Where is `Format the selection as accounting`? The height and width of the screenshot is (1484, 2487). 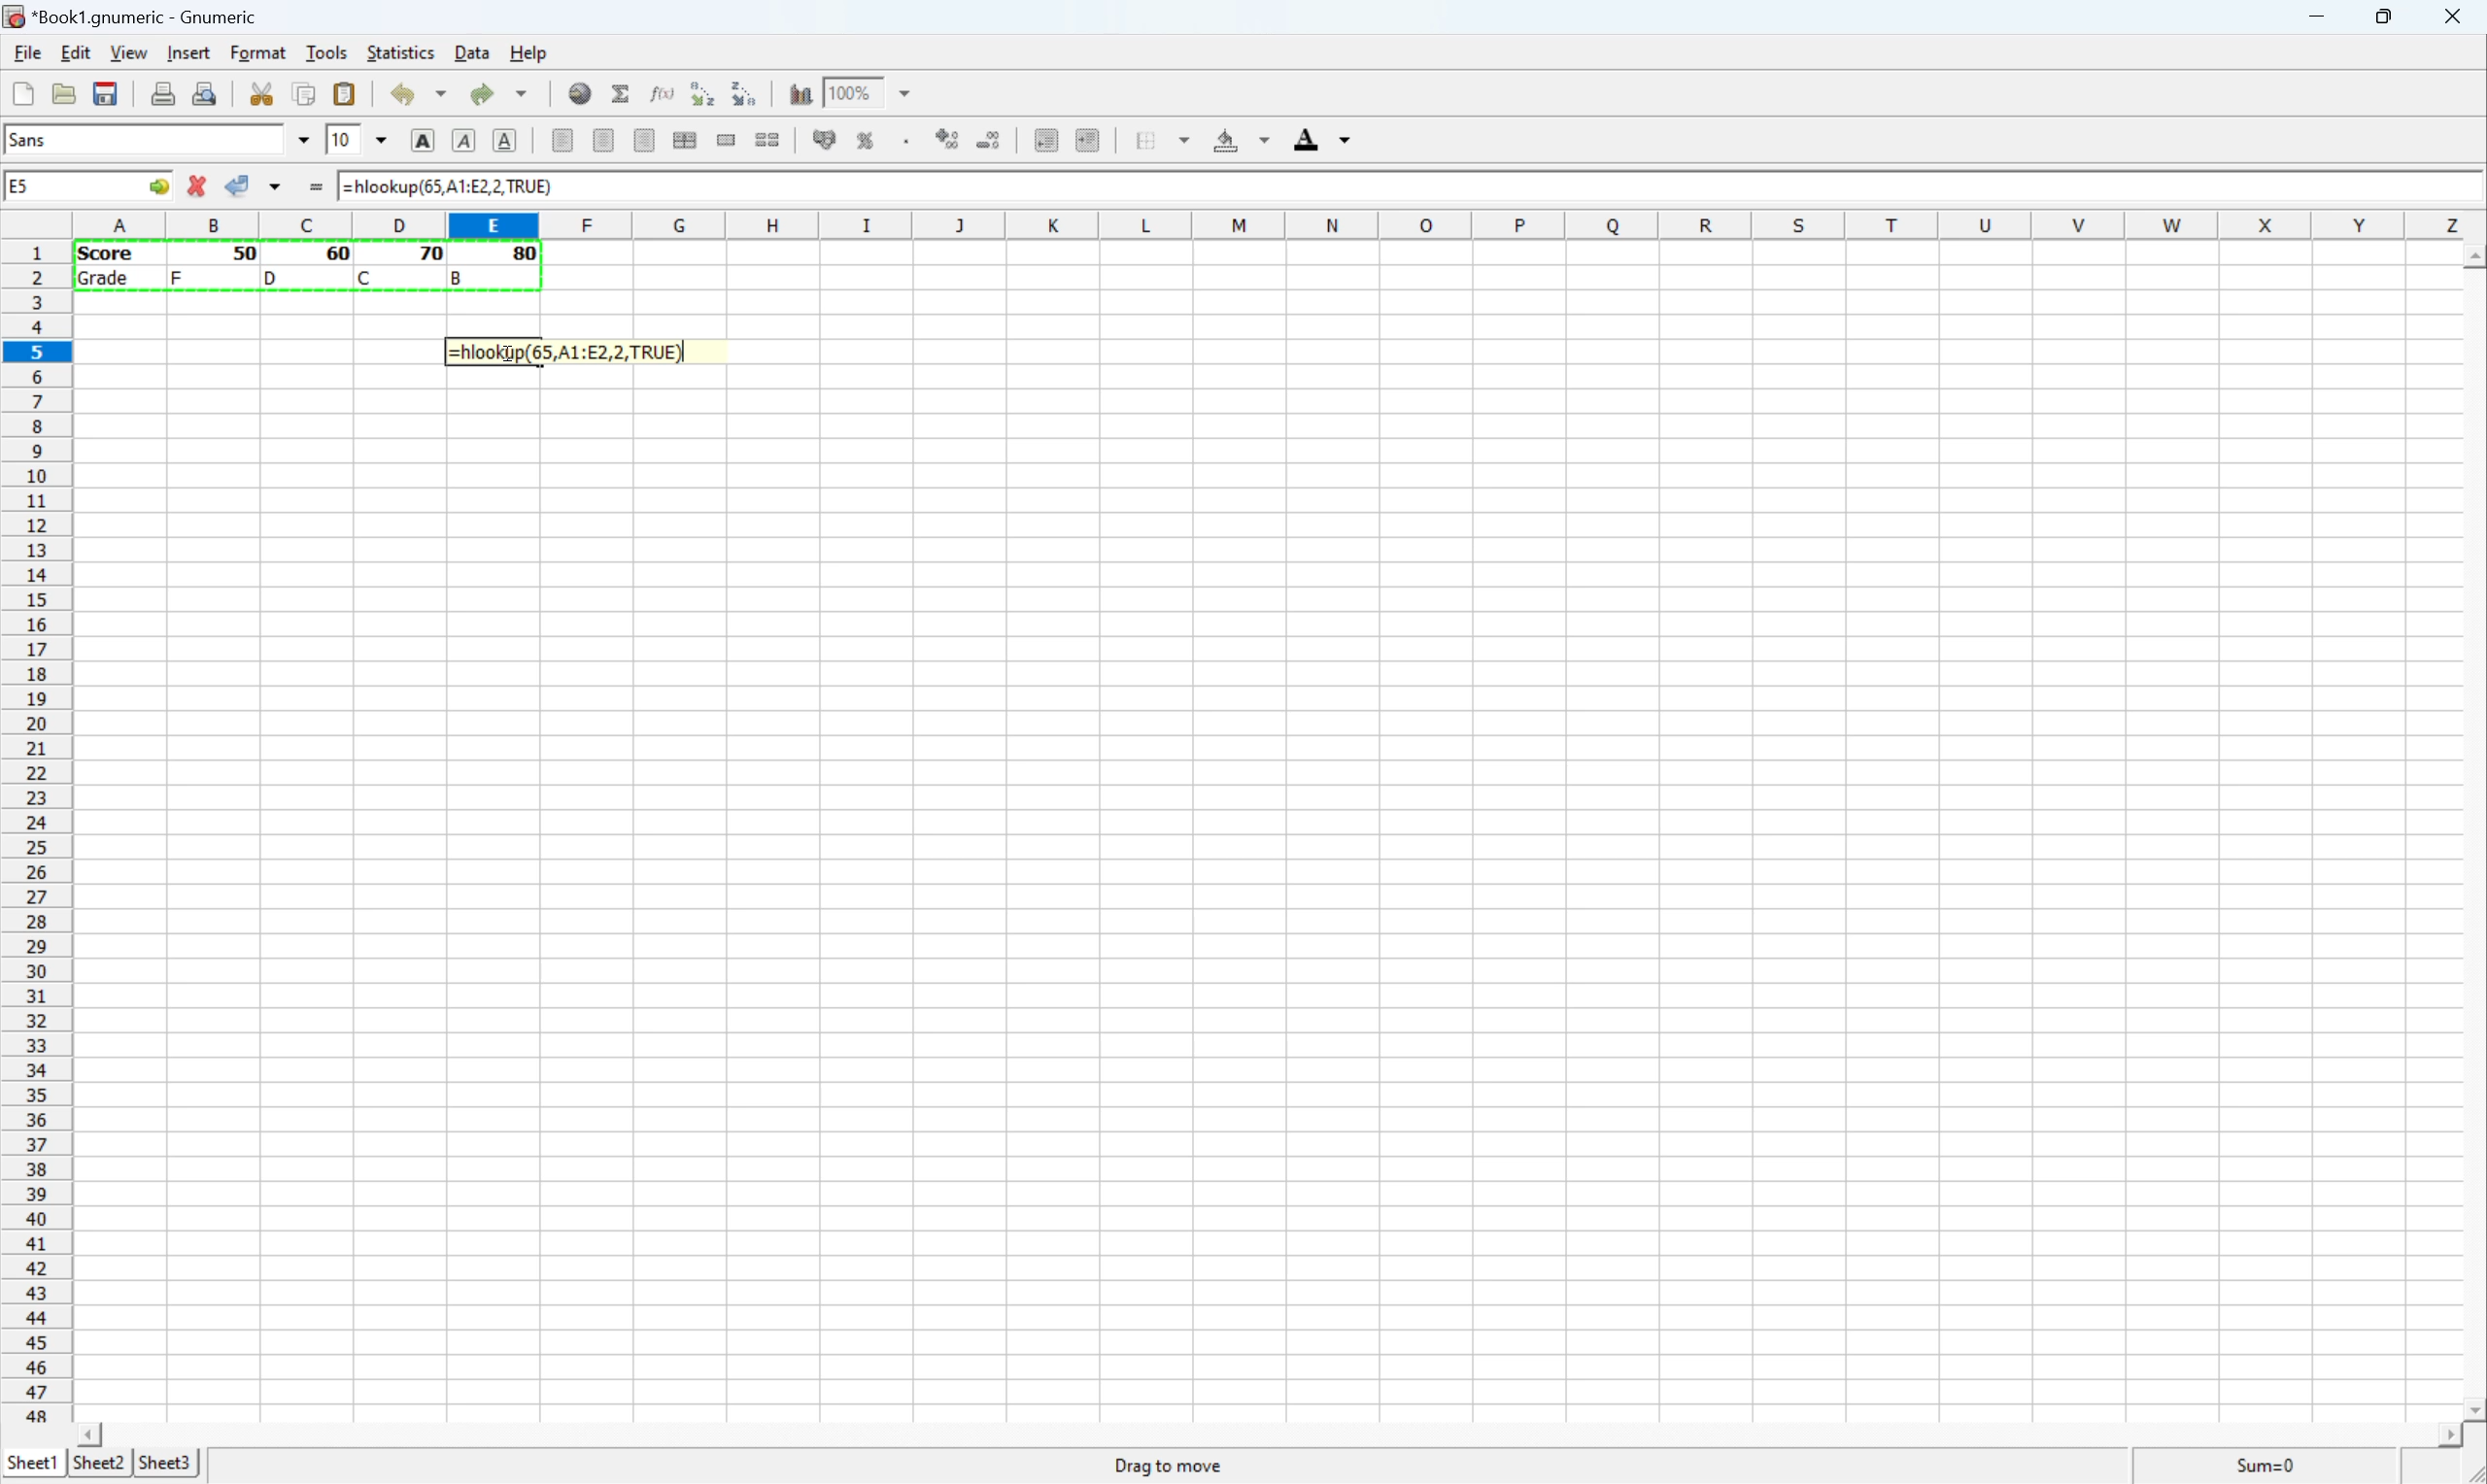
Format the selection as accounting is located at coordinates (816, 143).